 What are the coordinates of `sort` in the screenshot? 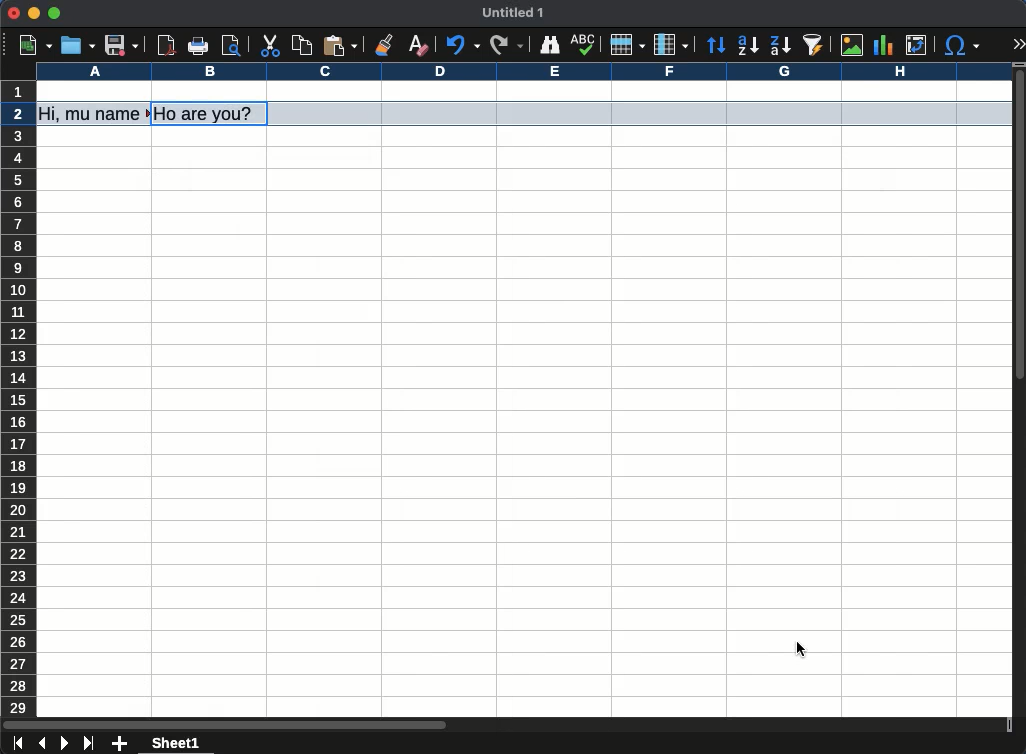 It's located at (814, 45).